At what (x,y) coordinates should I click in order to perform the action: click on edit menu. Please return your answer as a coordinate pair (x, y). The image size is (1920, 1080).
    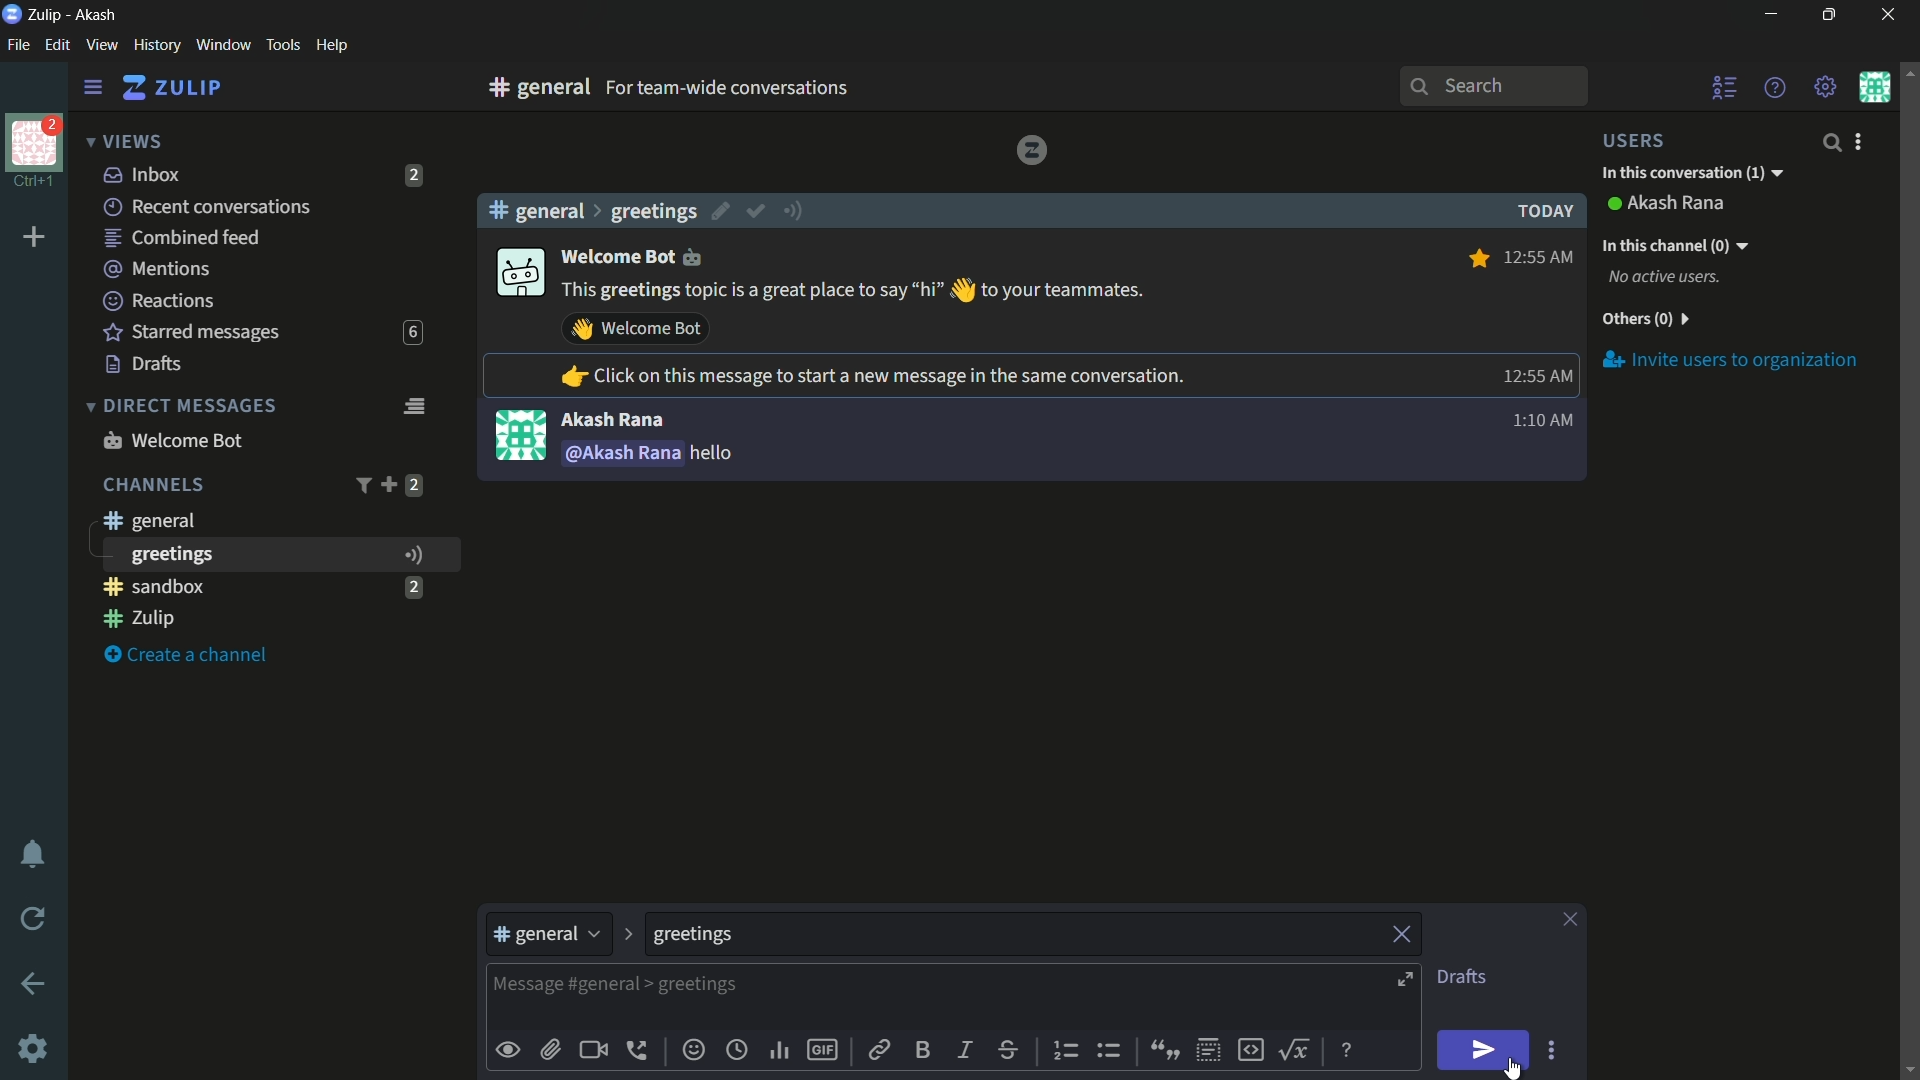
    Looking at the image, I should click on (57, 45).